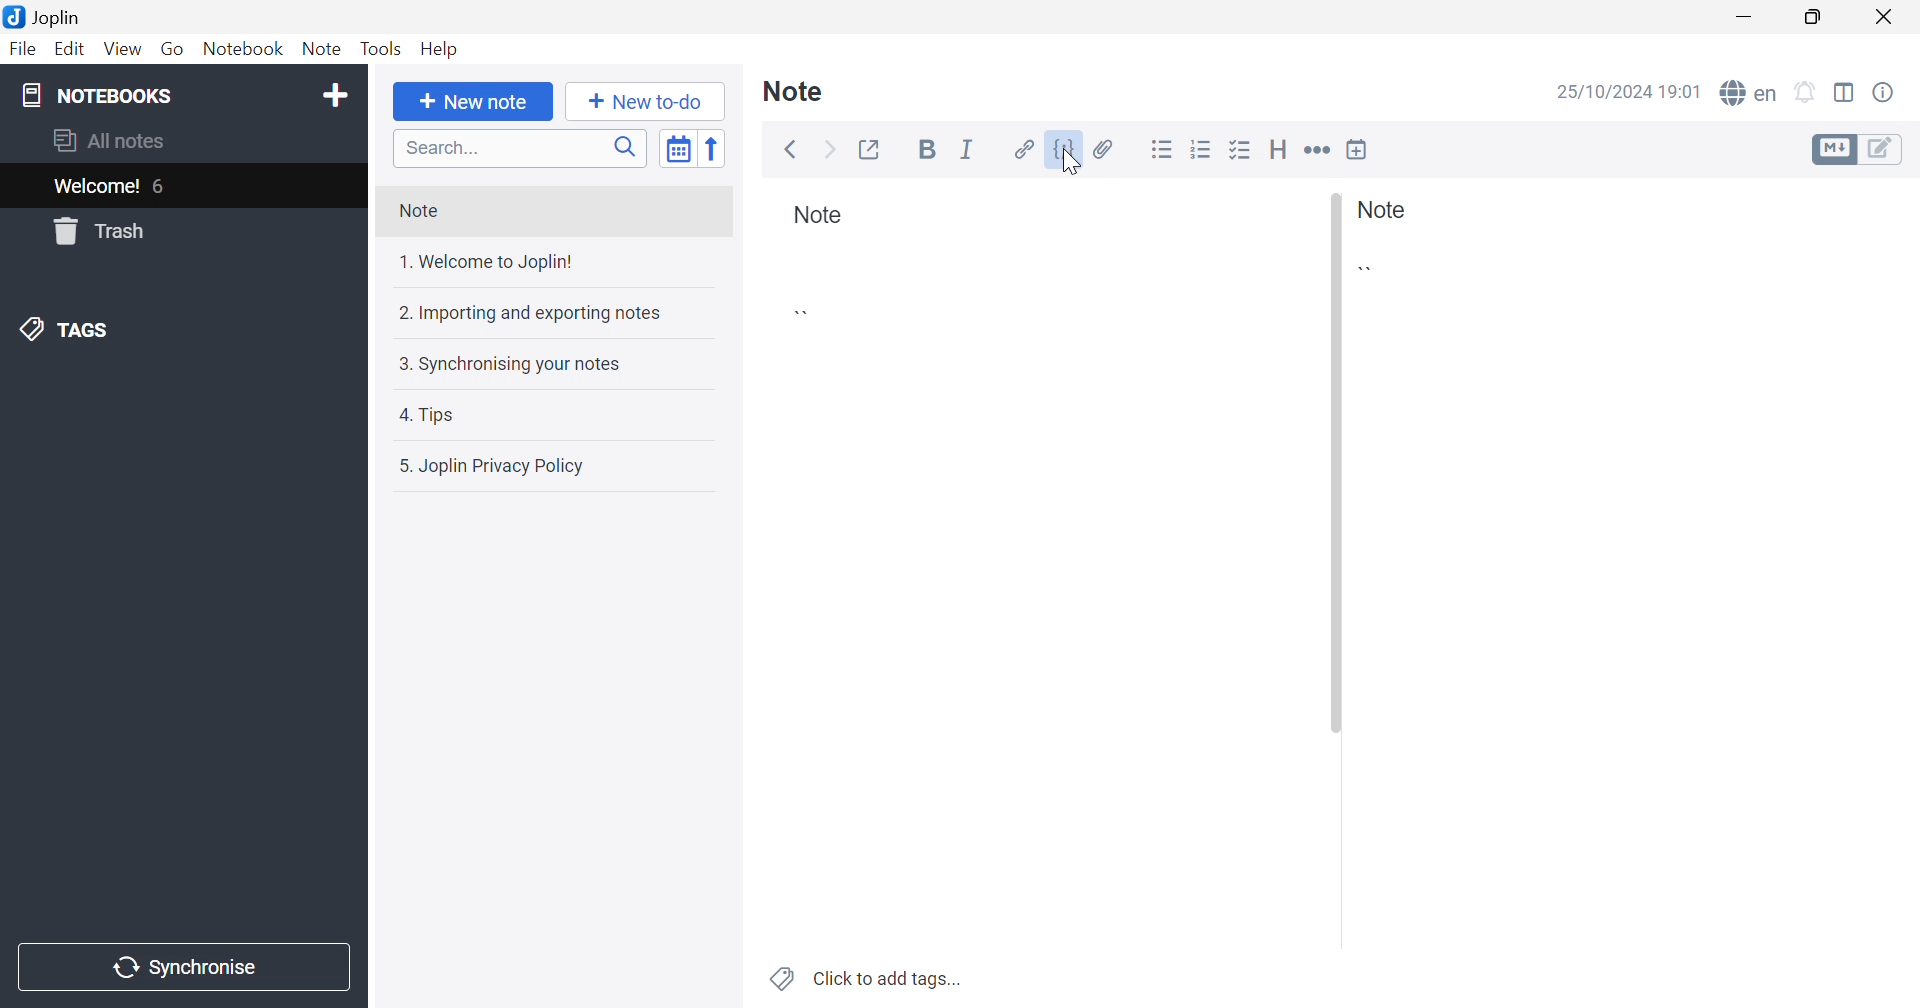 This screenshot has width=1920, height=1008. I want to click on Joplin, so click(42, 17).